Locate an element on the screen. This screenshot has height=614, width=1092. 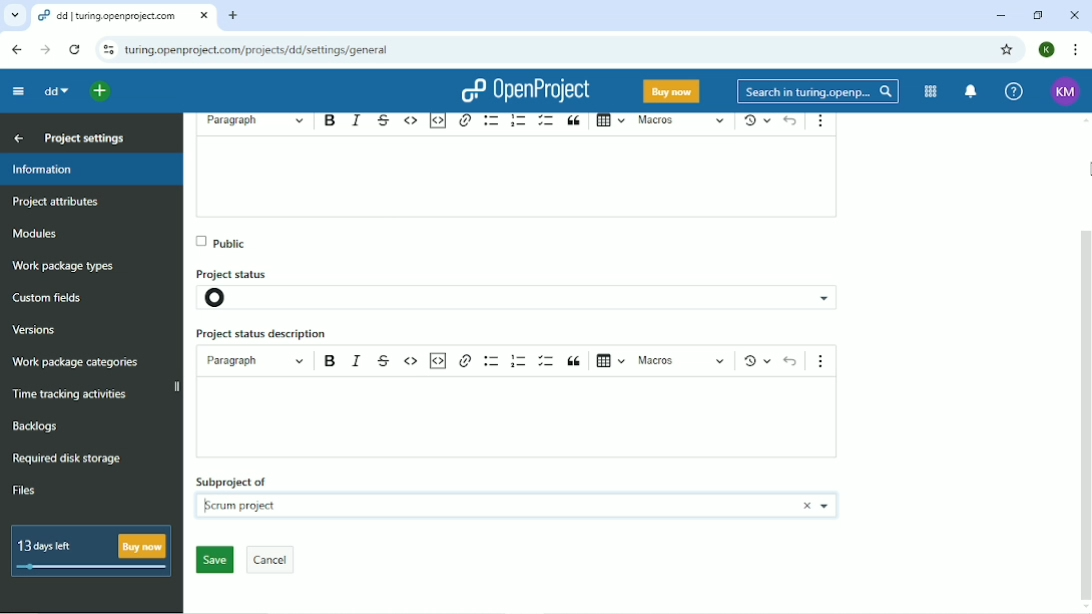
Custom fields is located at coordinates (51, 299).